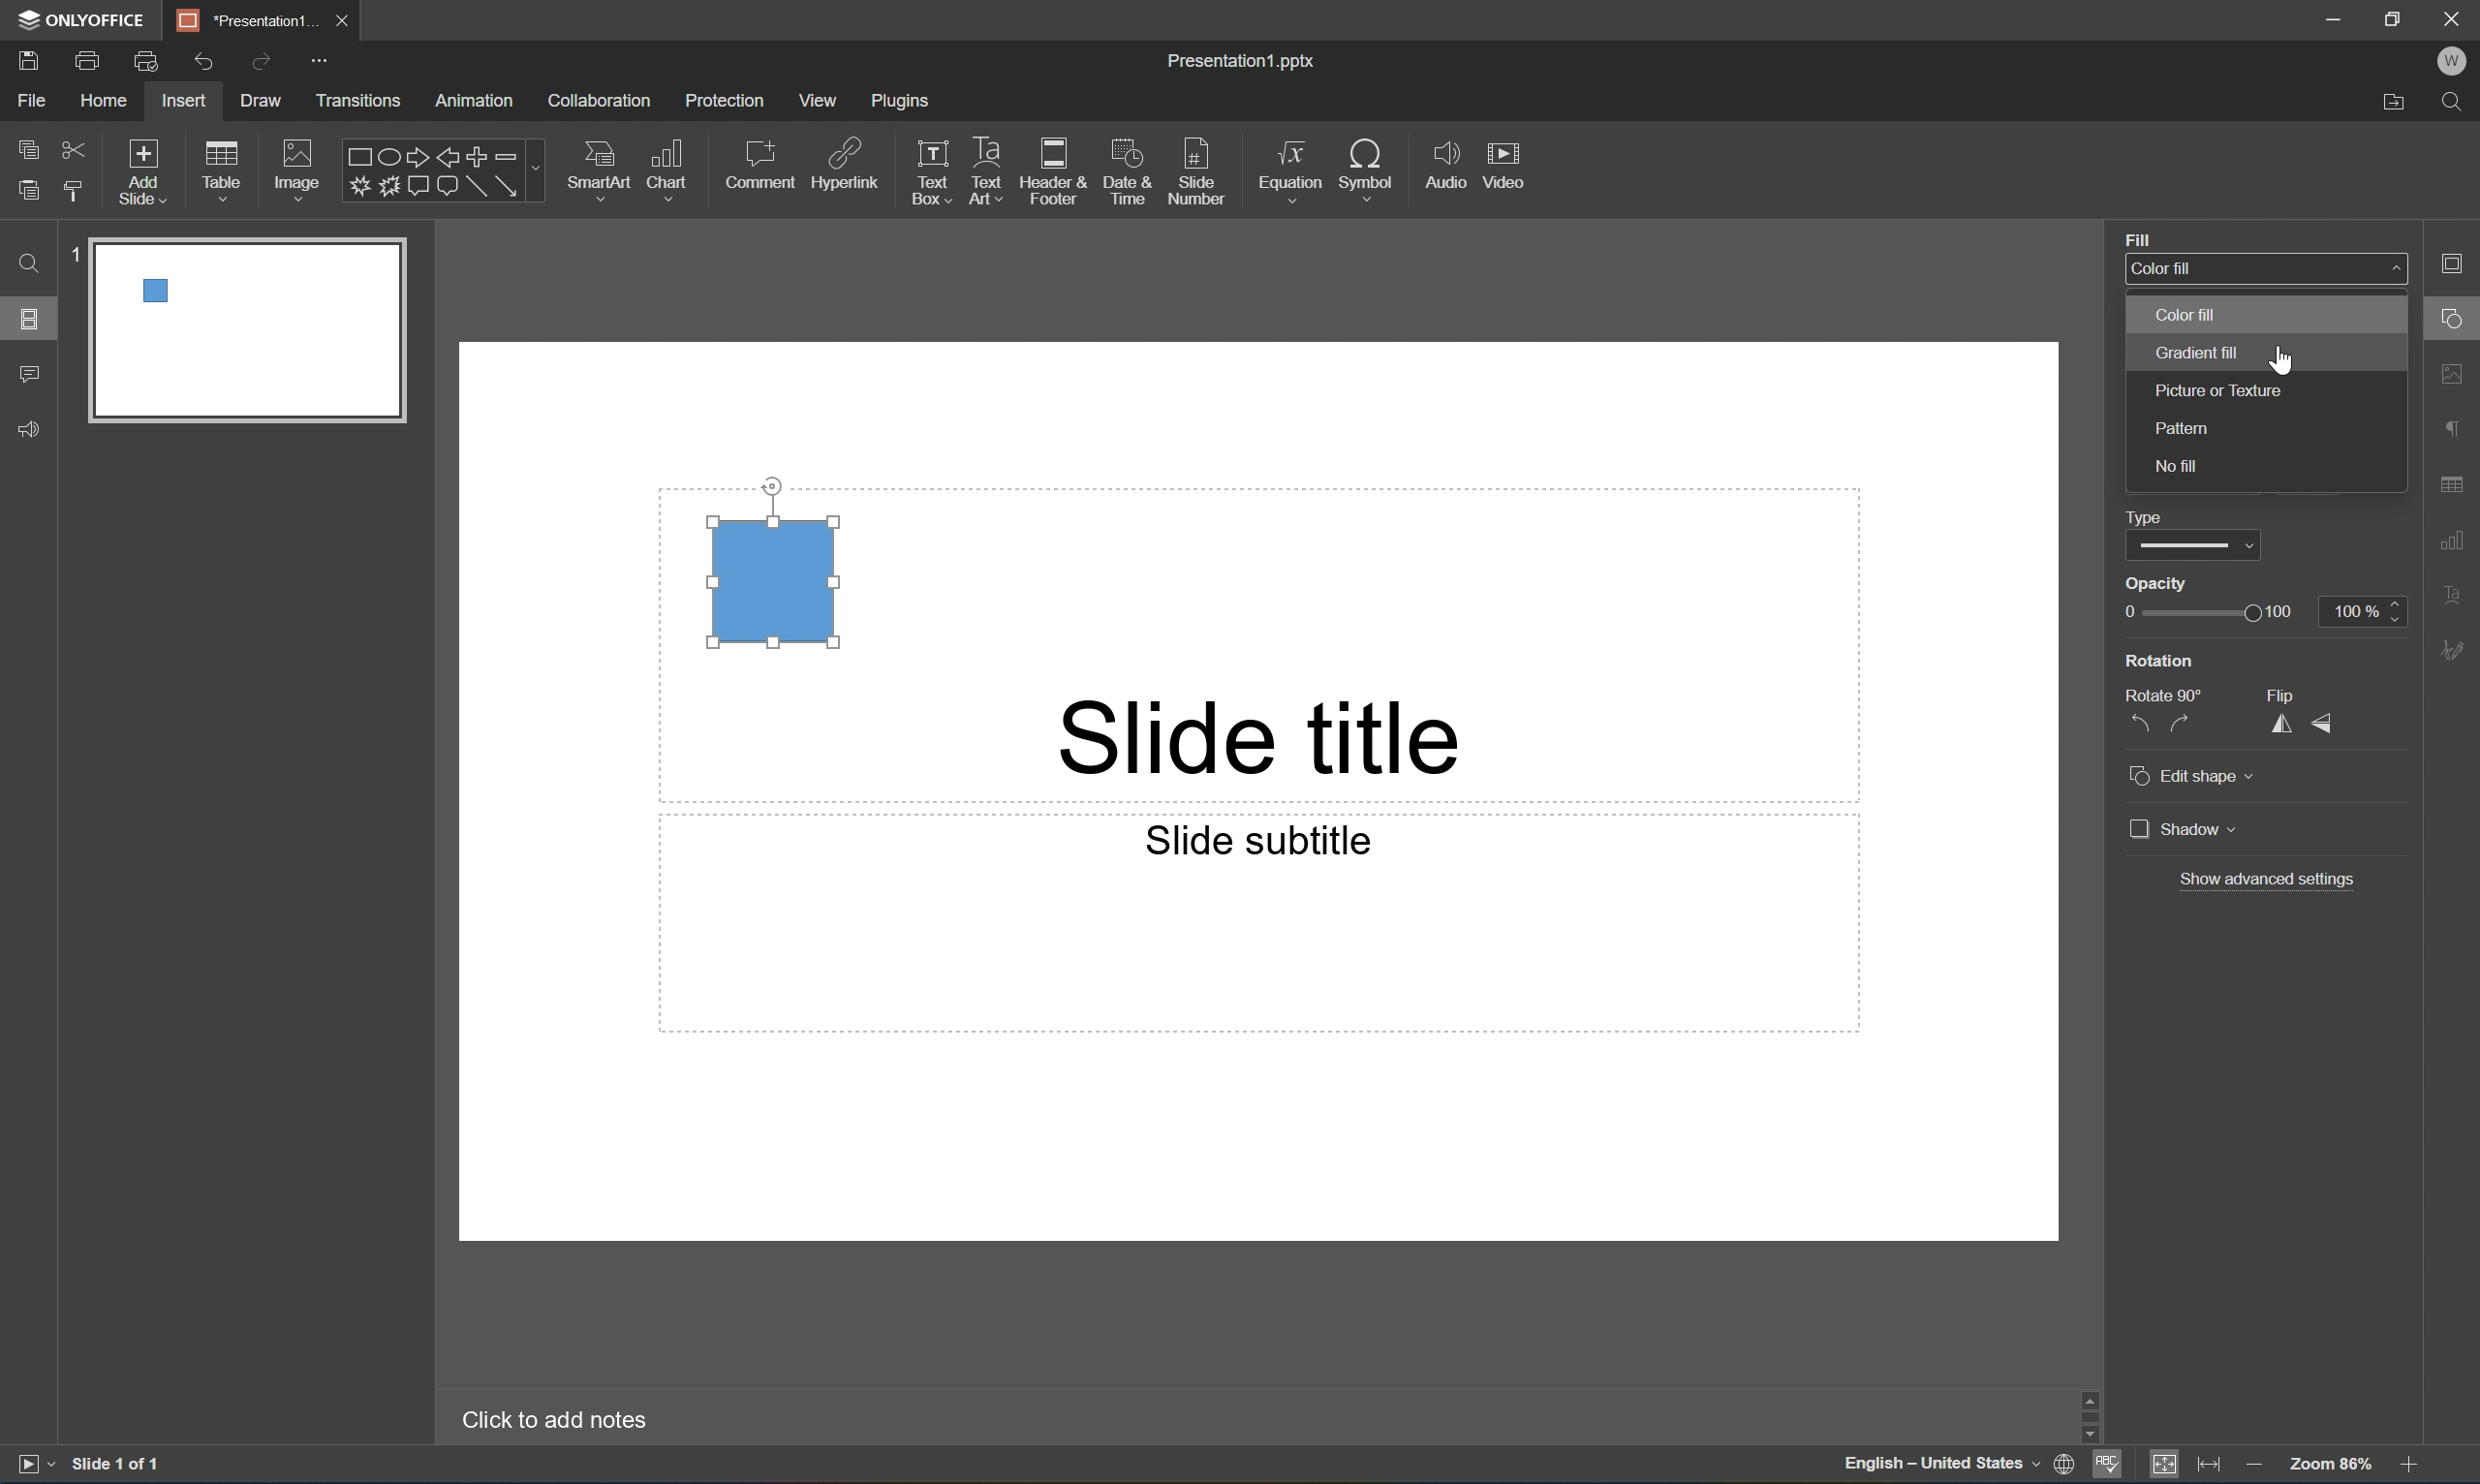 This screenshot has height=1484, width=2480. I want to click on Picture or texture, so click(2218, 393).